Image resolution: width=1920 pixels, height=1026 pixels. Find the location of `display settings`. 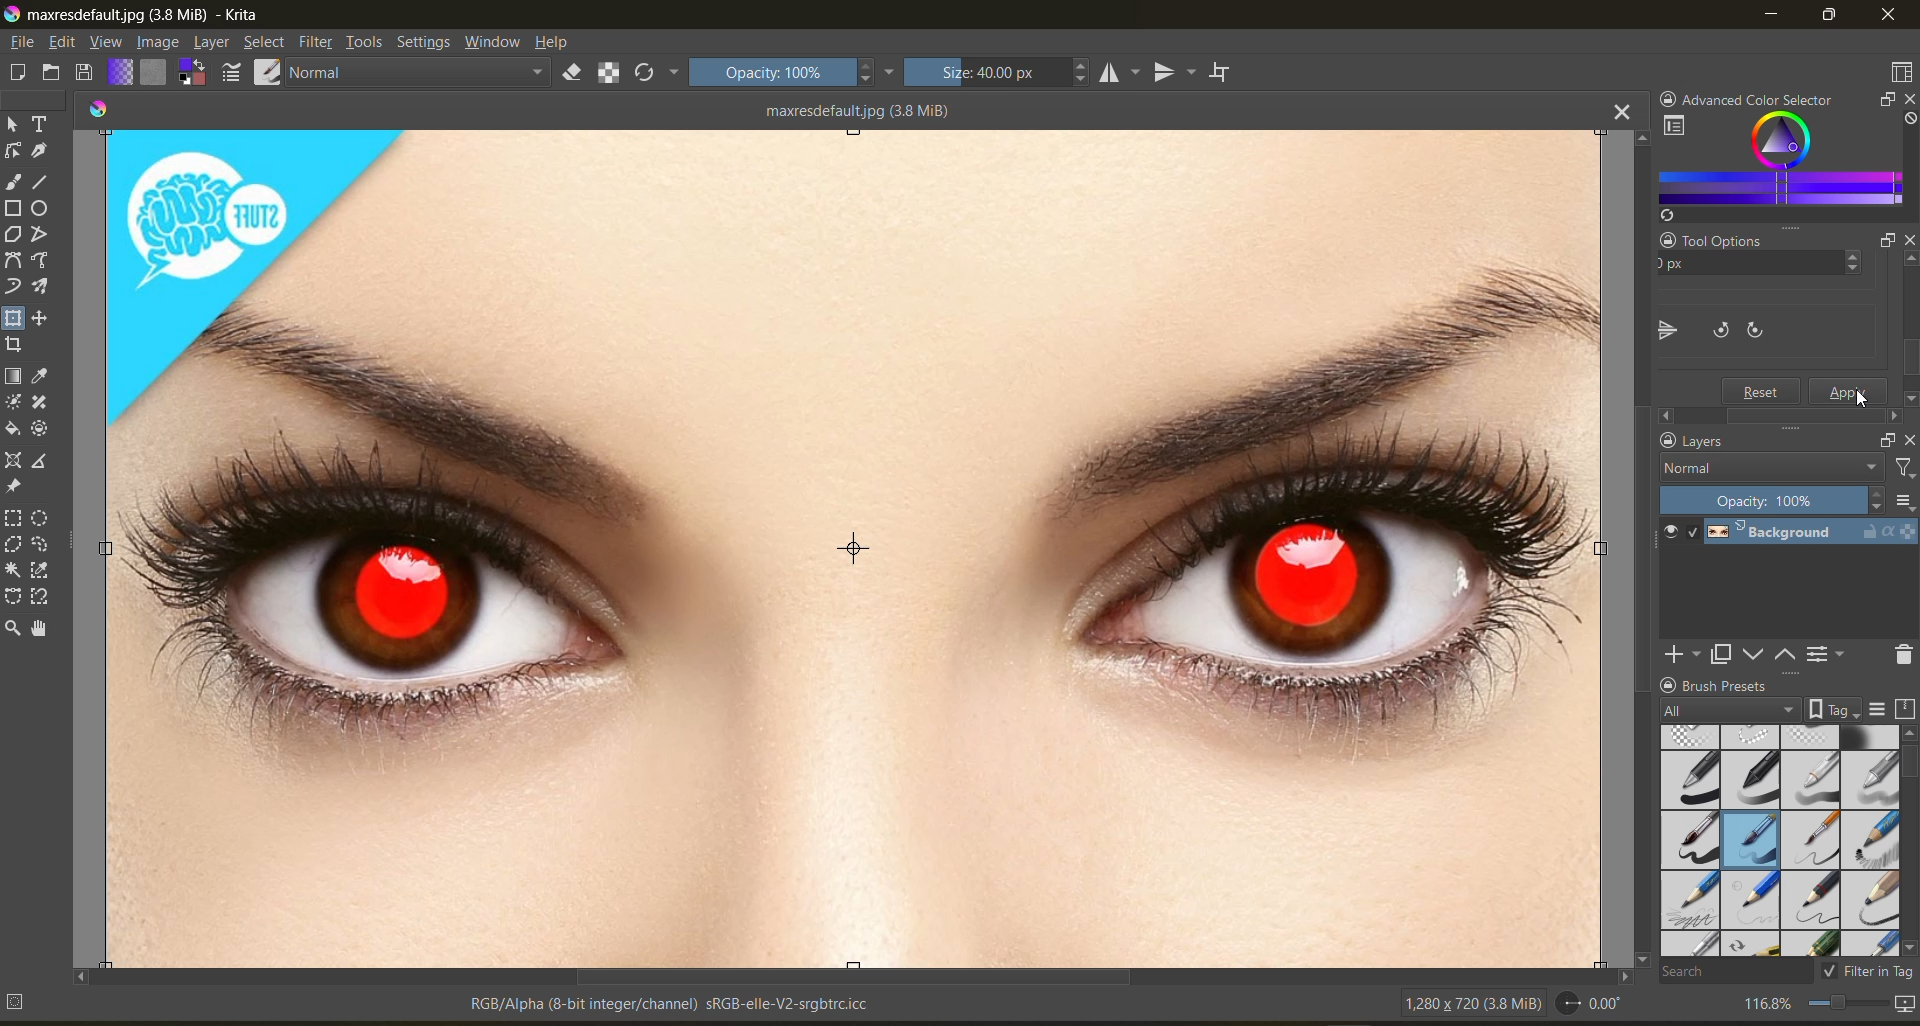

display settings is located at coordinates (1879, 707).